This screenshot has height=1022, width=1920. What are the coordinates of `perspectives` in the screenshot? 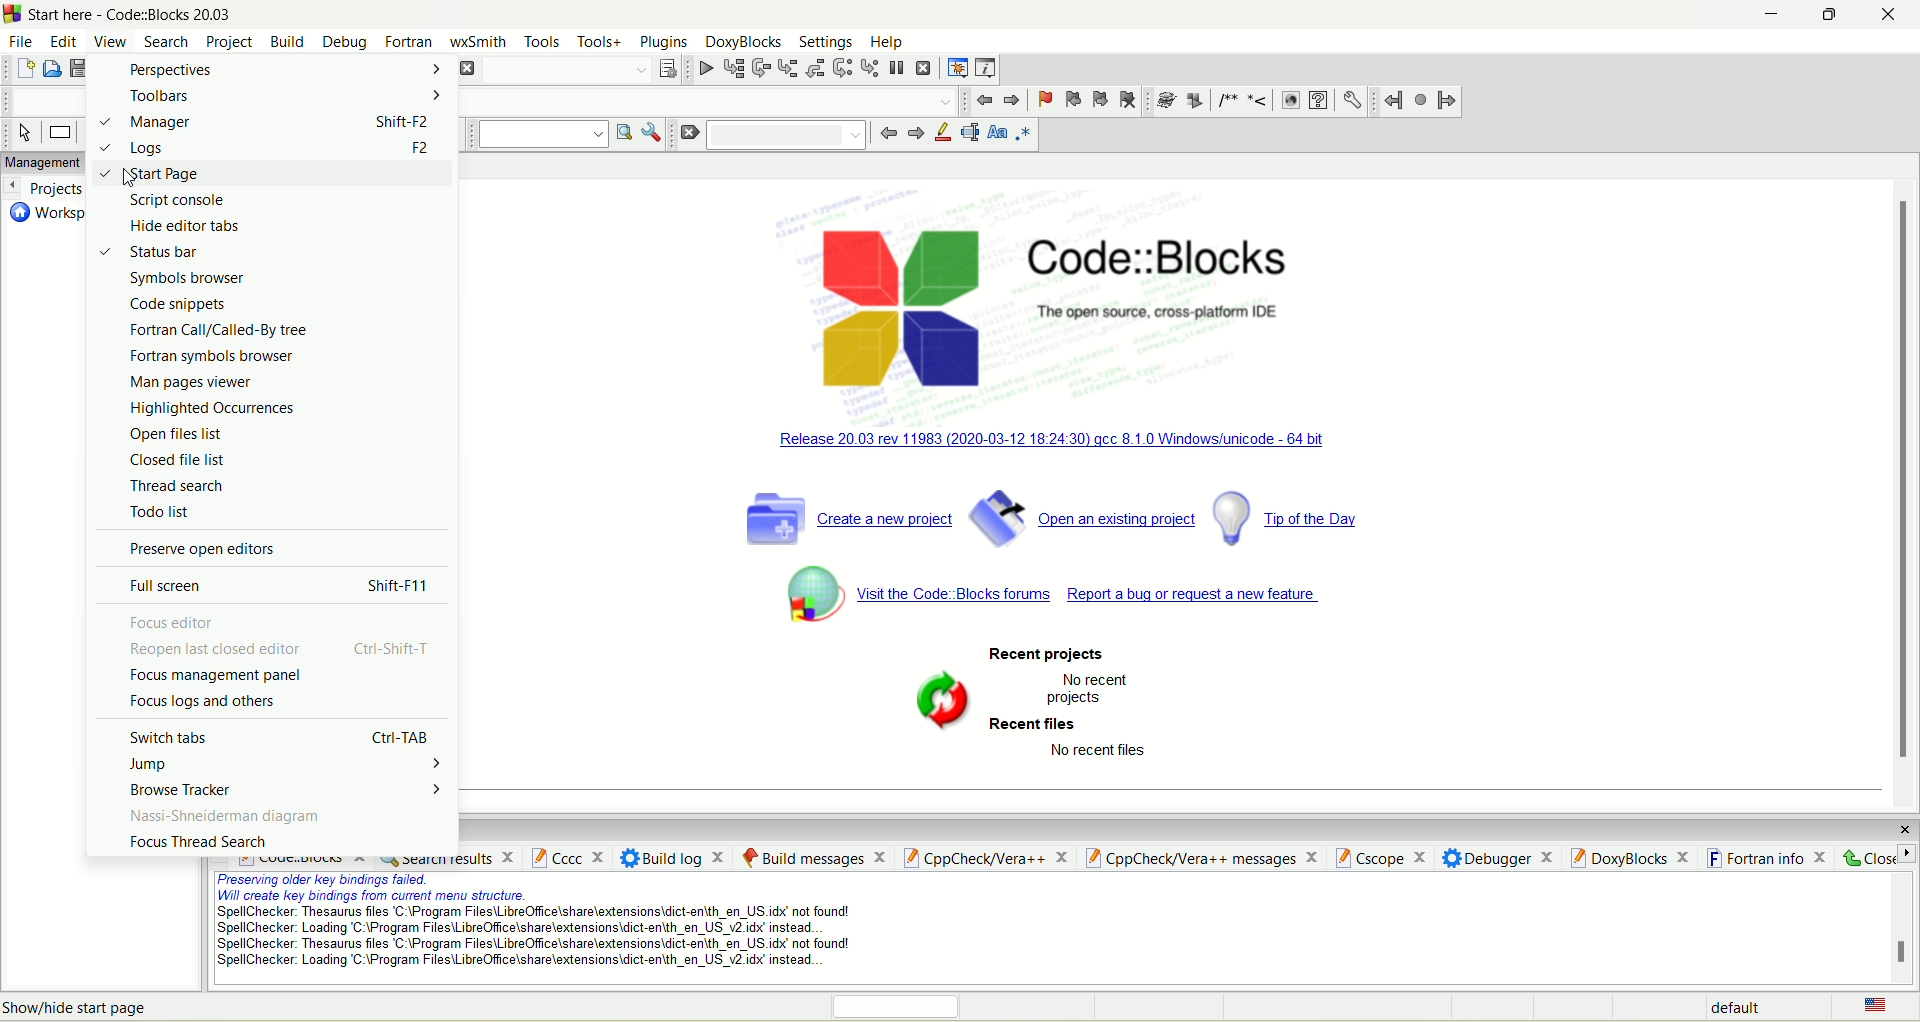 It's located at (272, 69).